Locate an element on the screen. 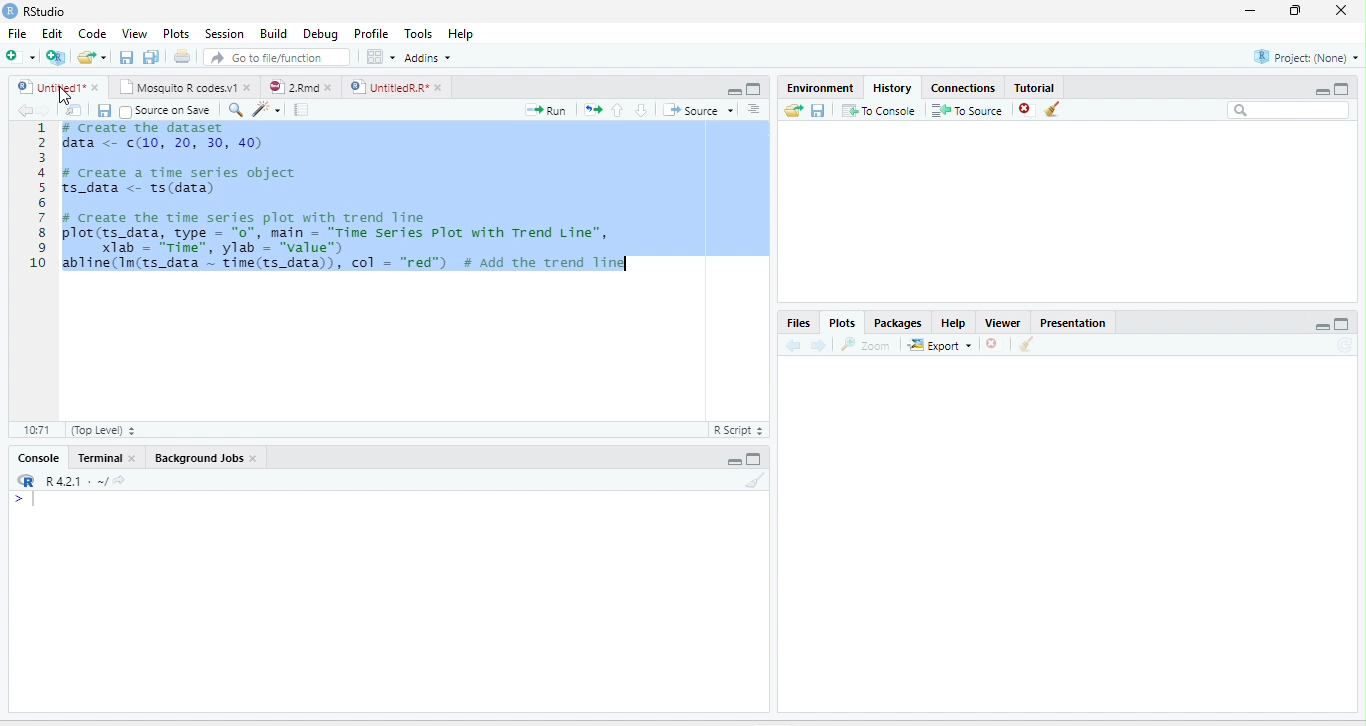 The height and width of the screenshot is (726, 1366). Edit is located at coordinates (51, 33).